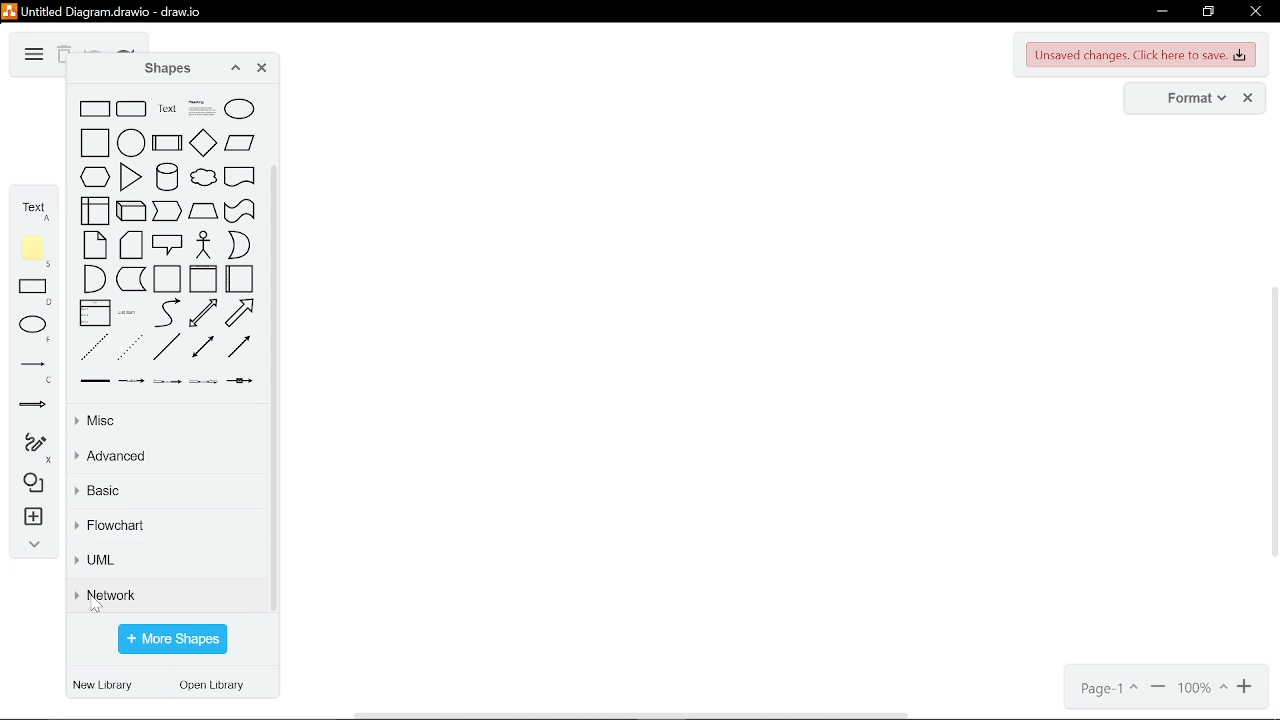  Describe the element at coordinates (203, 312) in the screenshot. I see `bidirectional arrow` at that location.